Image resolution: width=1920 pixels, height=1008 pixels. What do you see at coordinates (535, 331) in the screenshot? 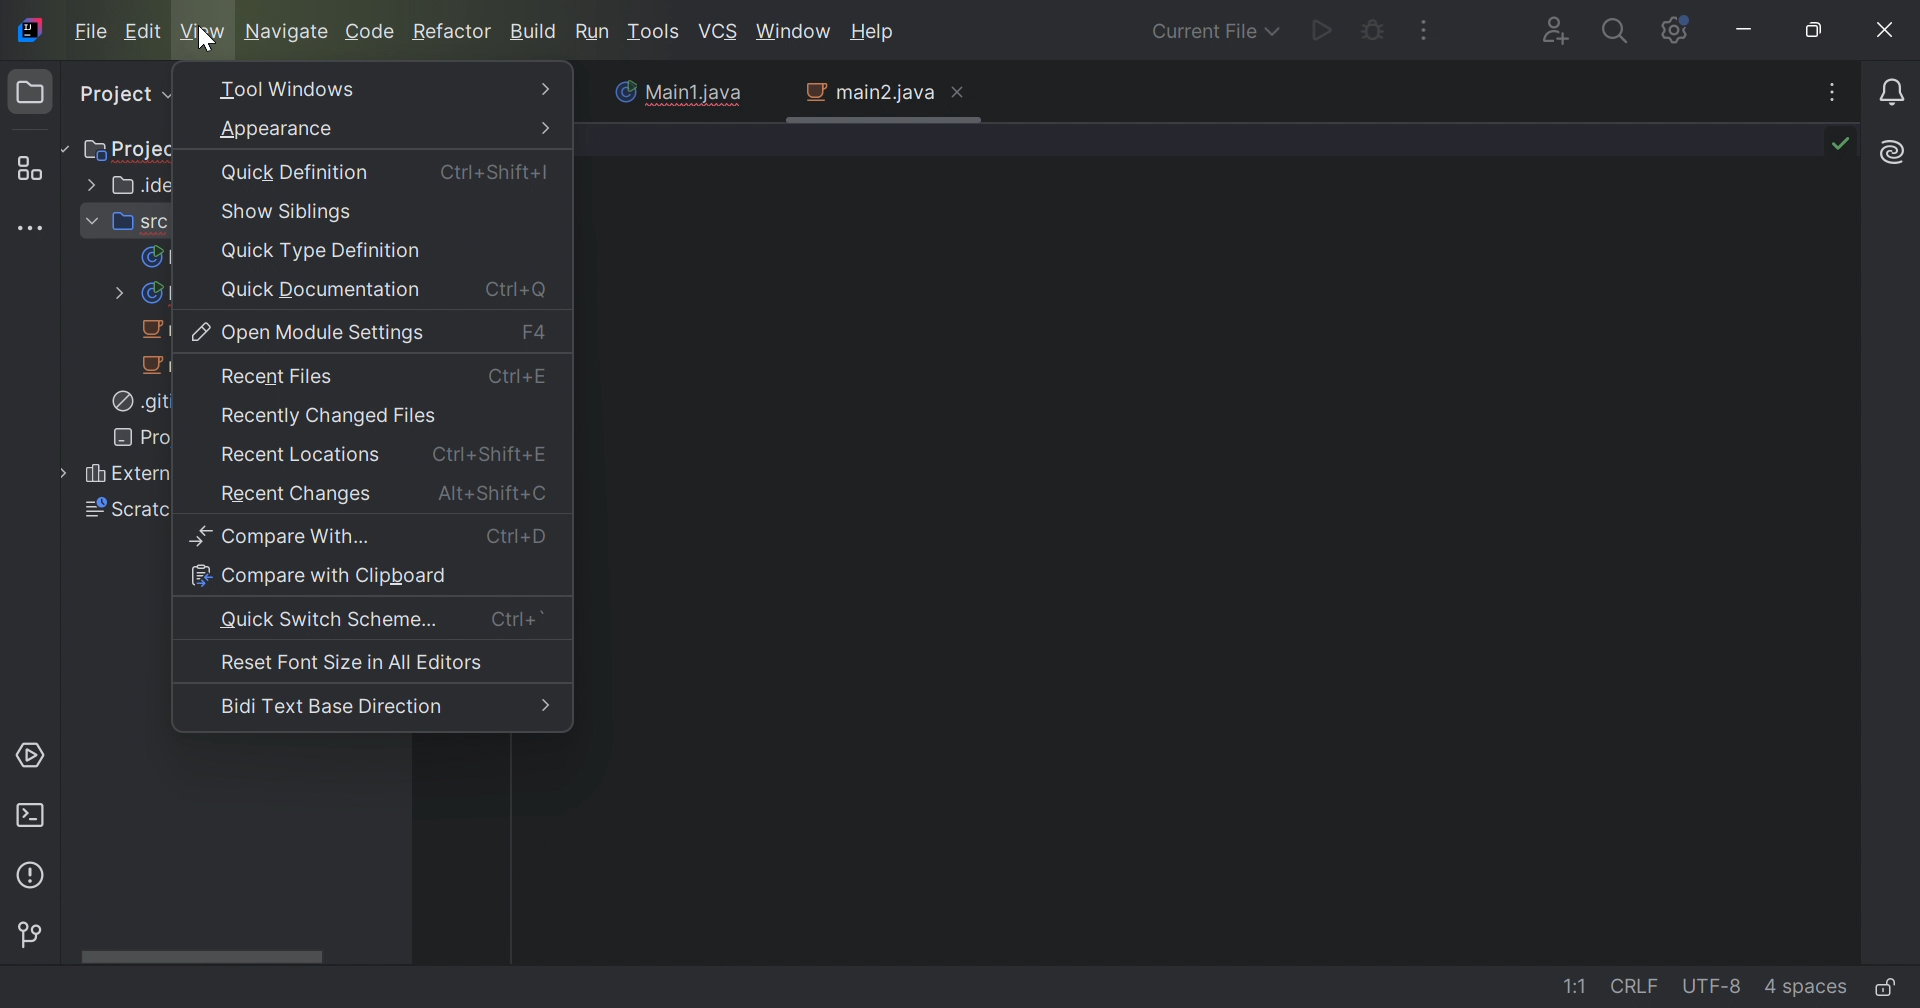
I see `F4` at bounding box center [535, 331].